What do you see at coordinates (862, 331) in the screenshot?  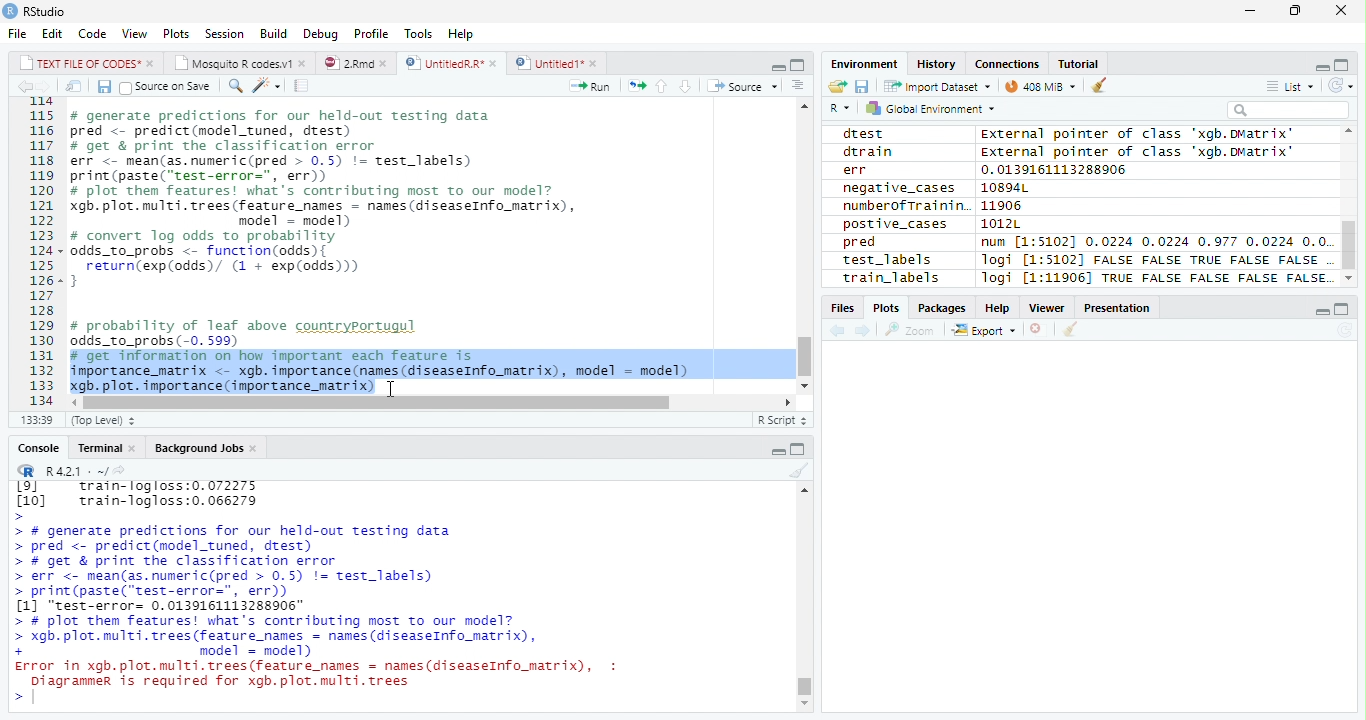 I see `Next` at bounding box center [862, 331].